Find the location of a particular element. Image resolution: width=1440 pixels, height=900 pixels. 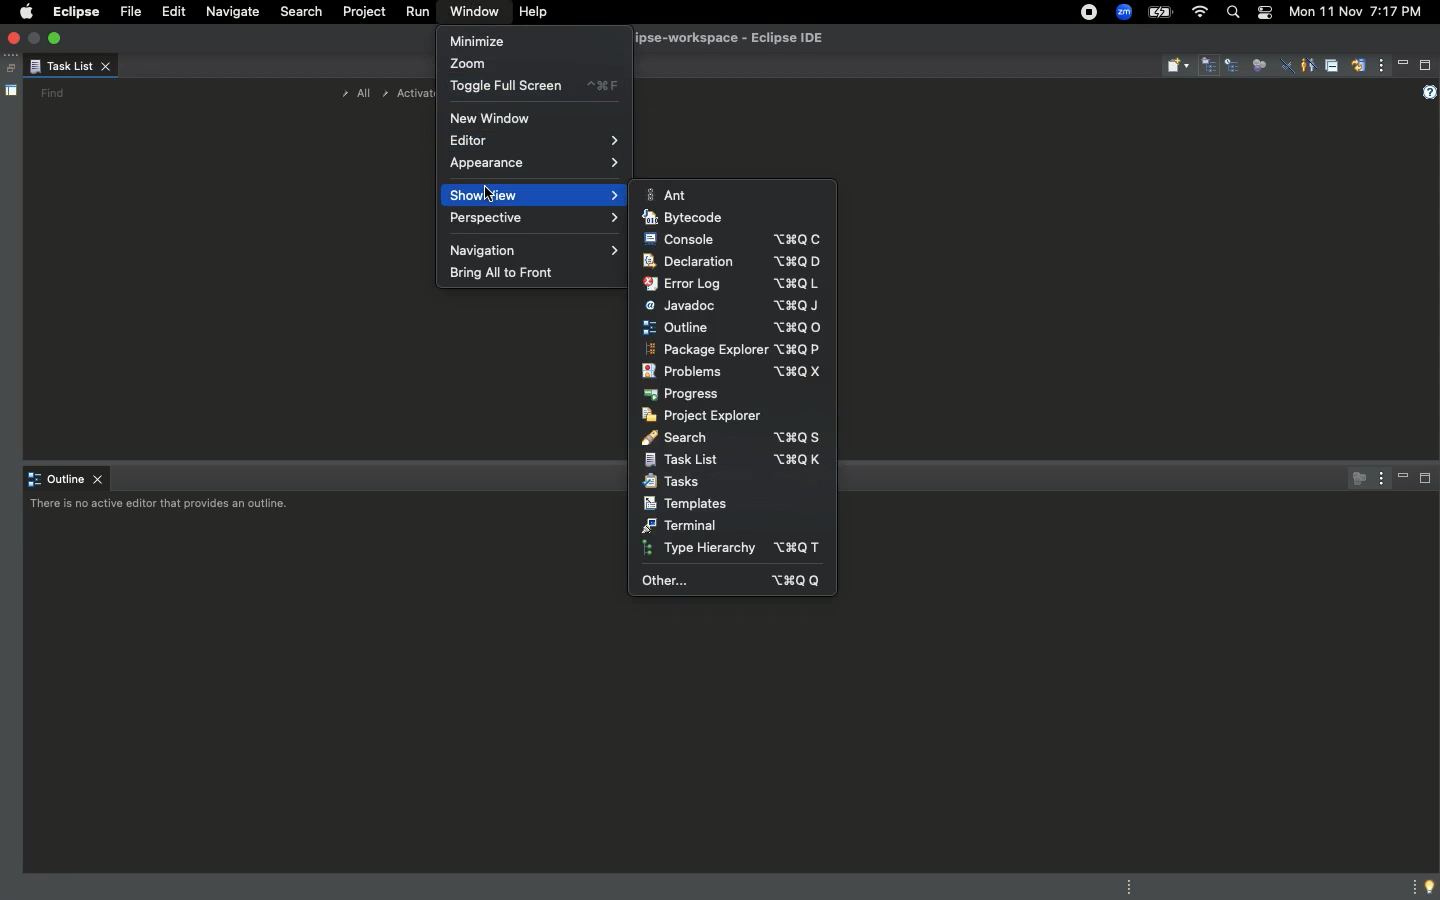

Date/time is located at coordinates (1354, 12).